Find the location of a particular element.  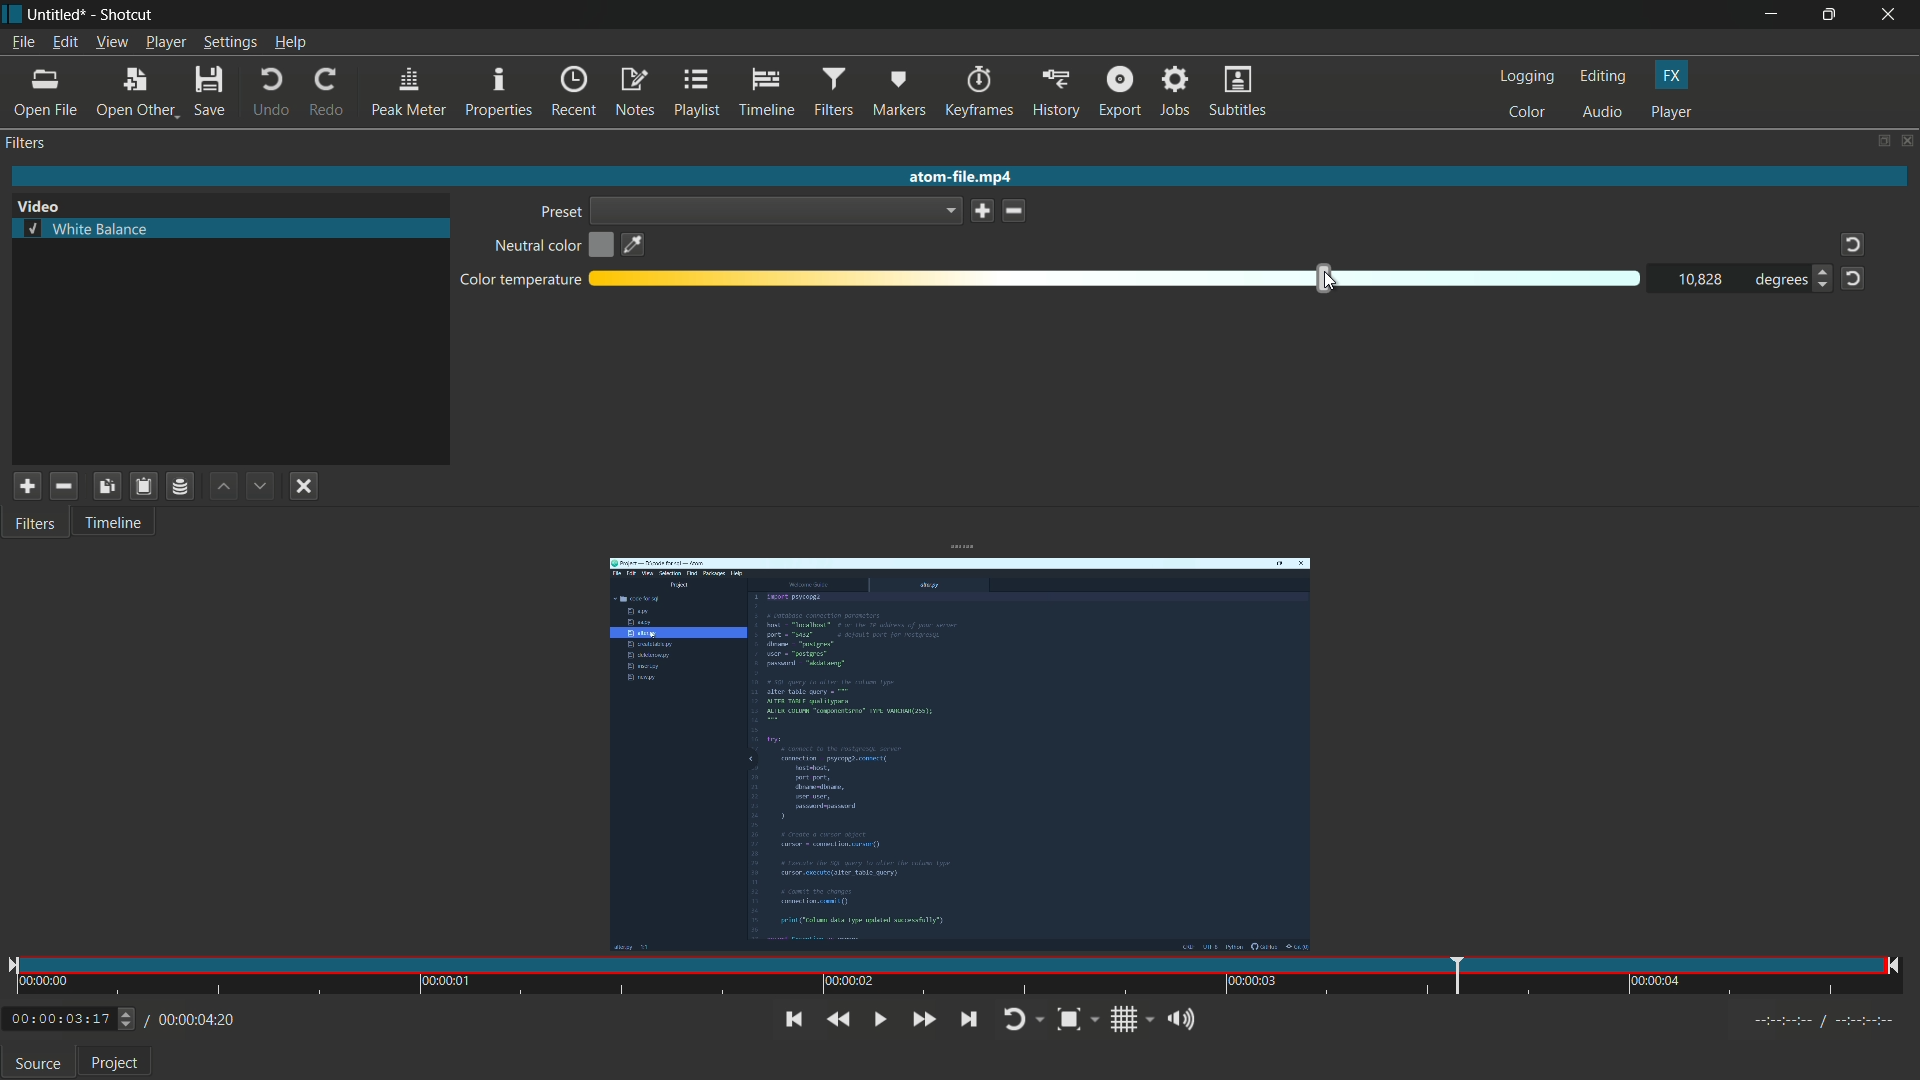

10828 is located at coordinates (1701, 280).